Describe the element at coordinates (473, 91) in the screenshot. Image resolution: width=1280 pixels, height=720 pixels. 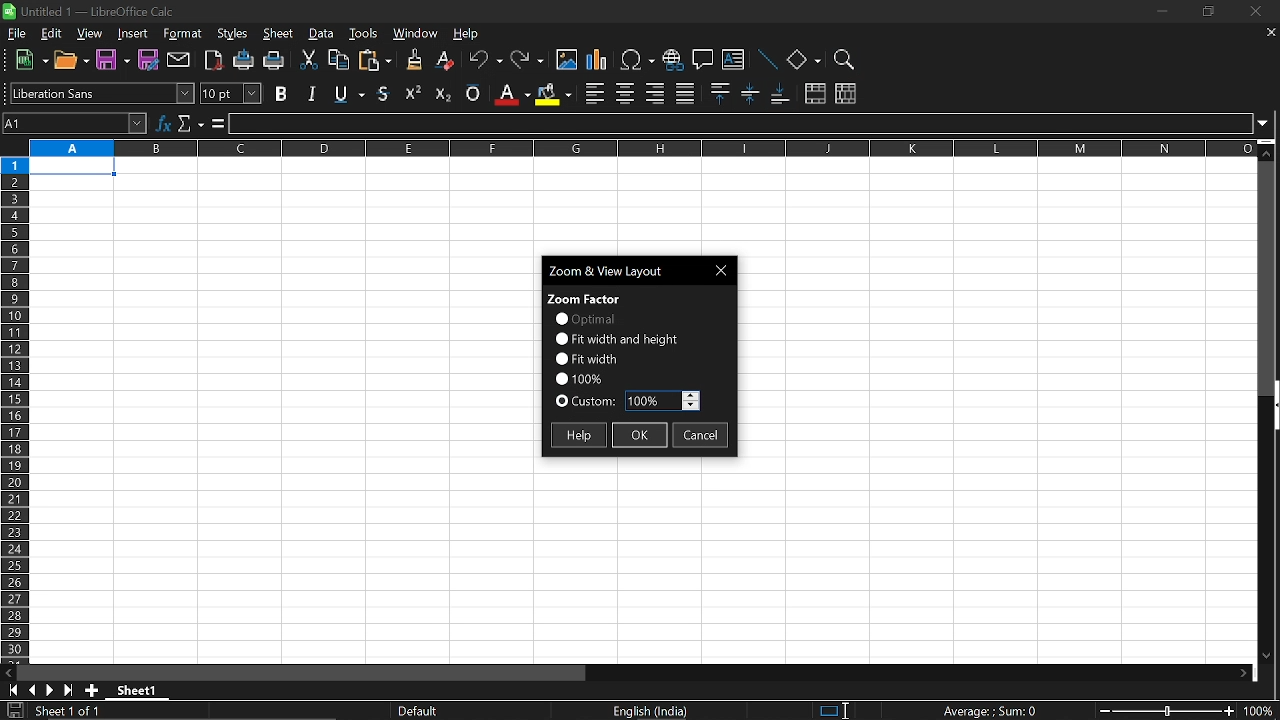
I see `overline` at that location.